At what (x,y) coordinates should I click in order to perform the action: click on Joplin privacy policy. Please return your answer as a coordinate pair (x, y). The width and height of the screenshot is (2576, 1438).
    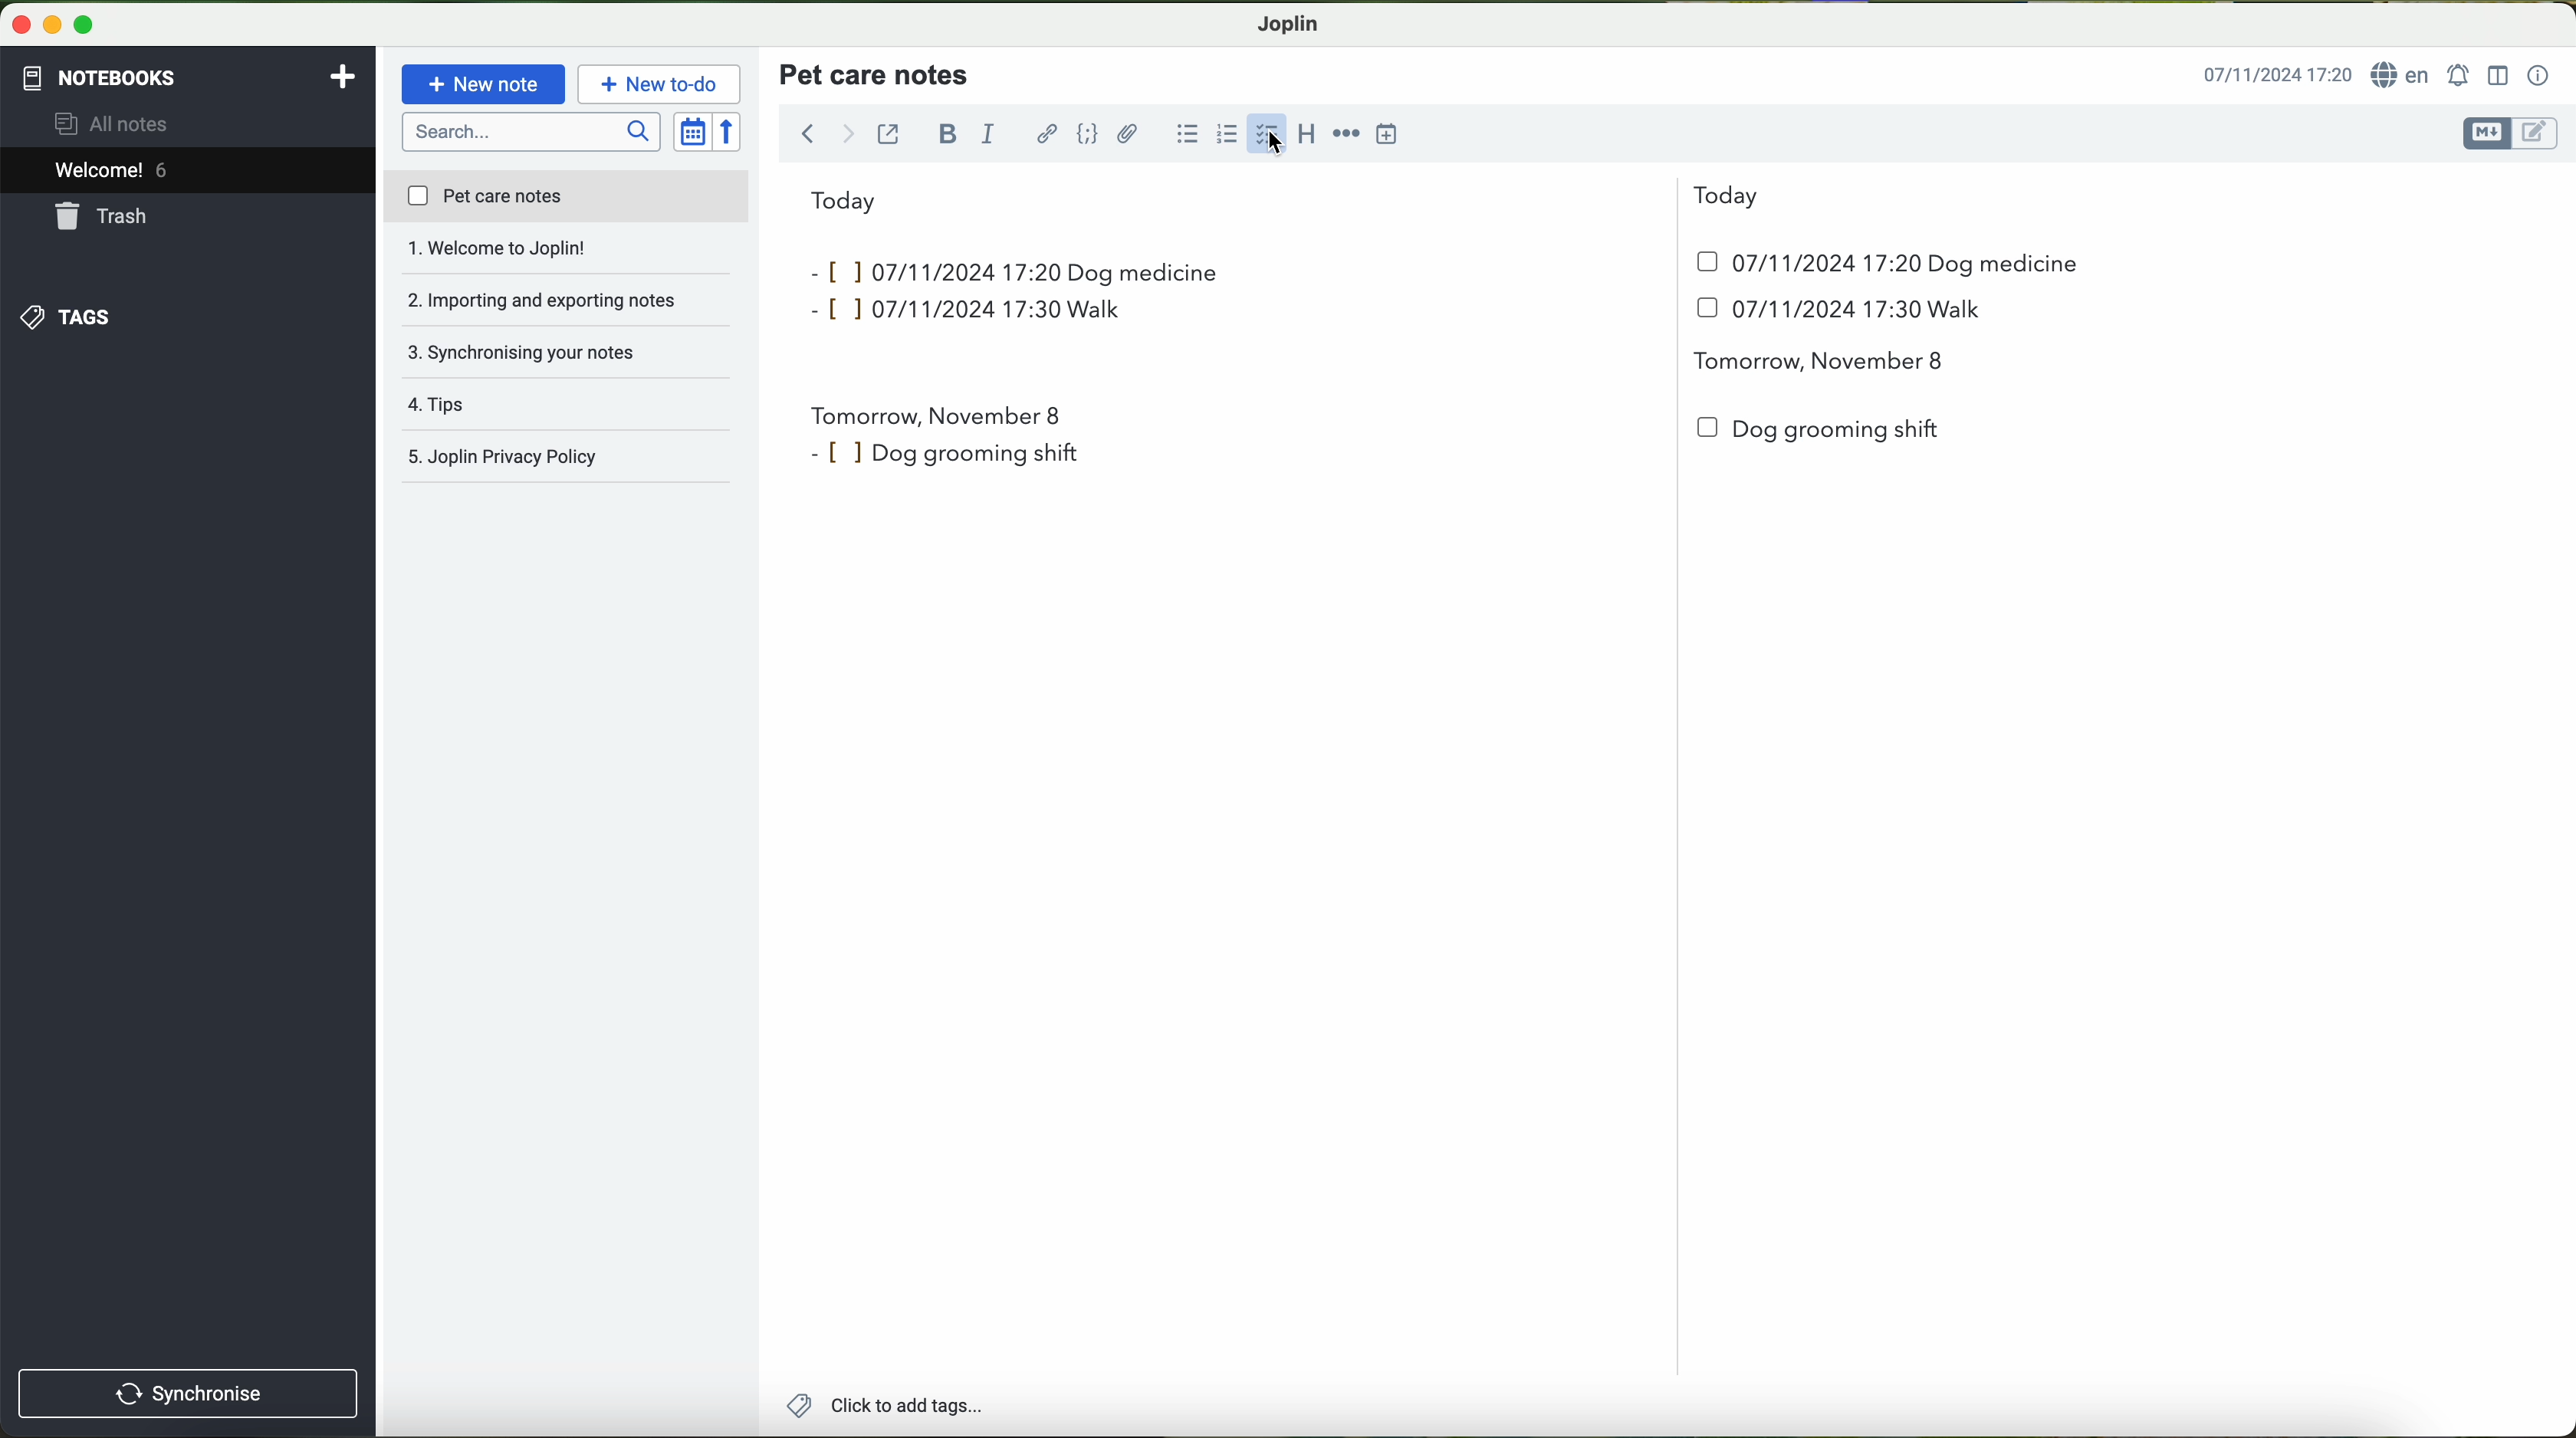
    Looking at the image, I should click on (568, 405).